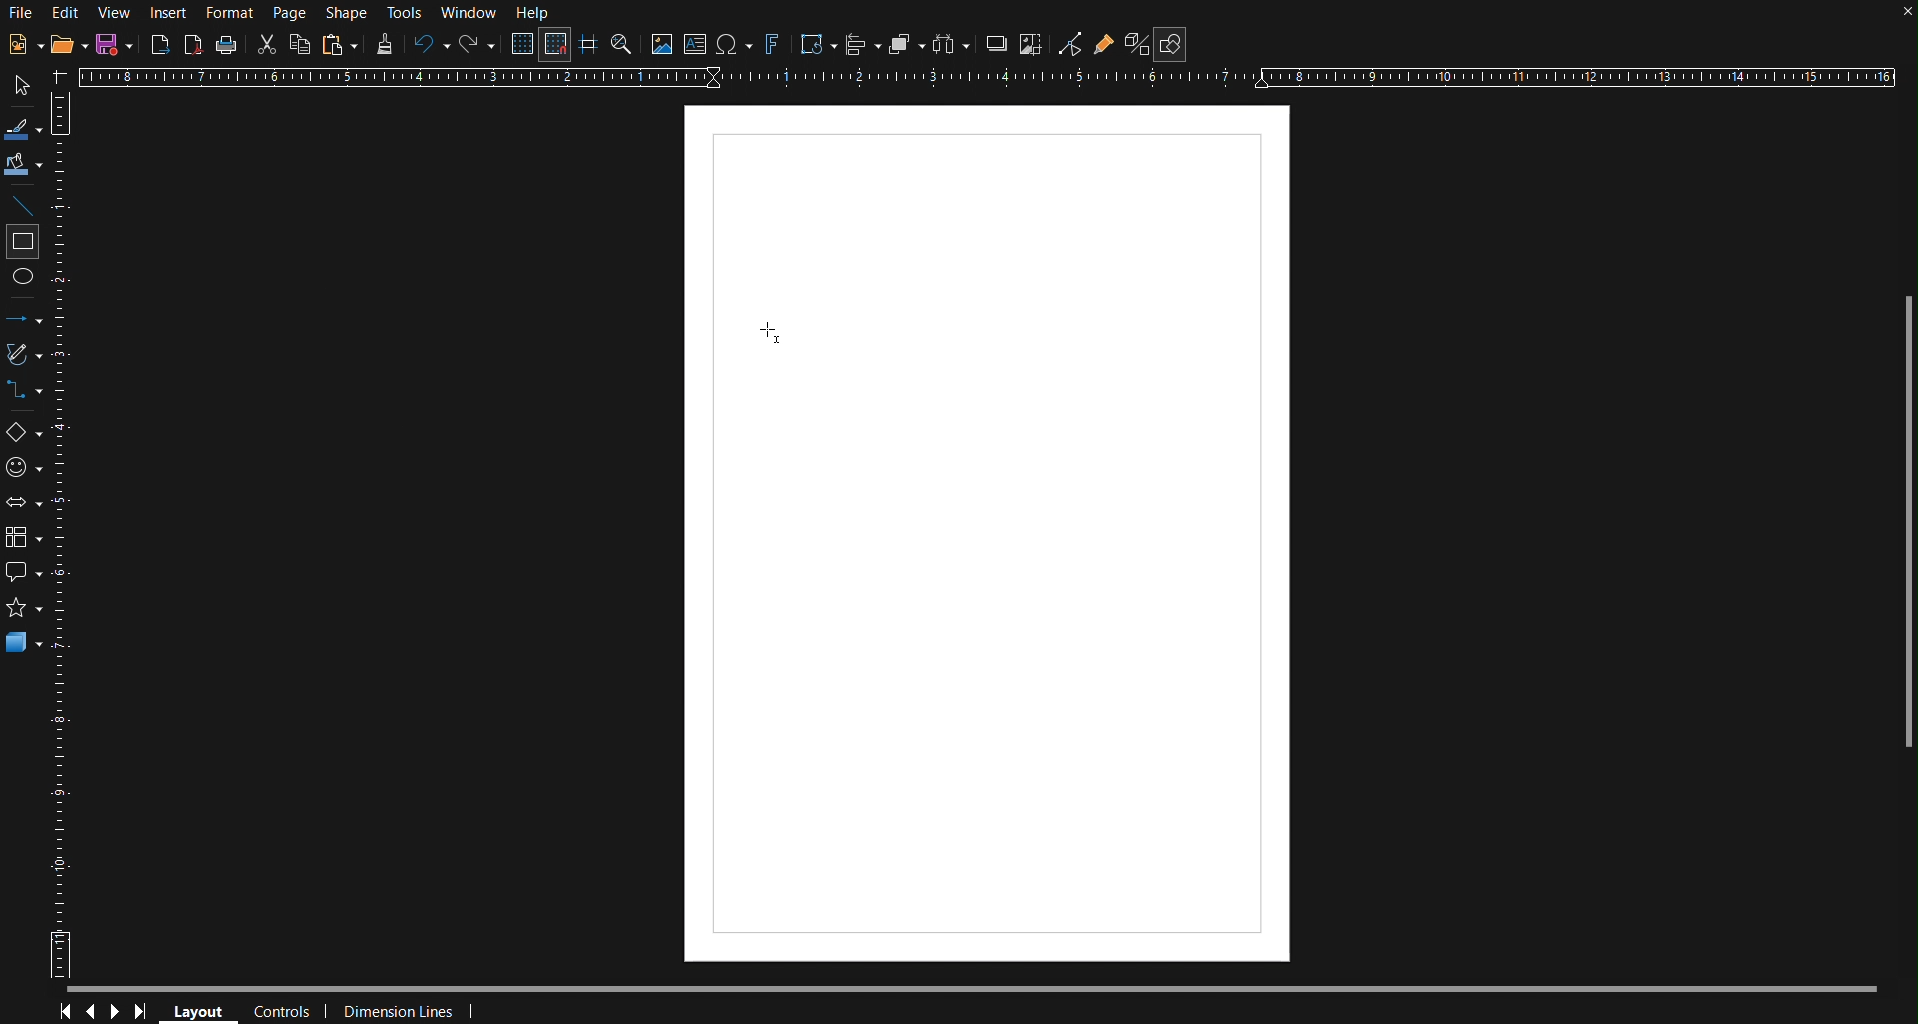  What do you see at coordinates (115, 44) in the screenshot?
I see `Save` at bounding box center [115, 44].